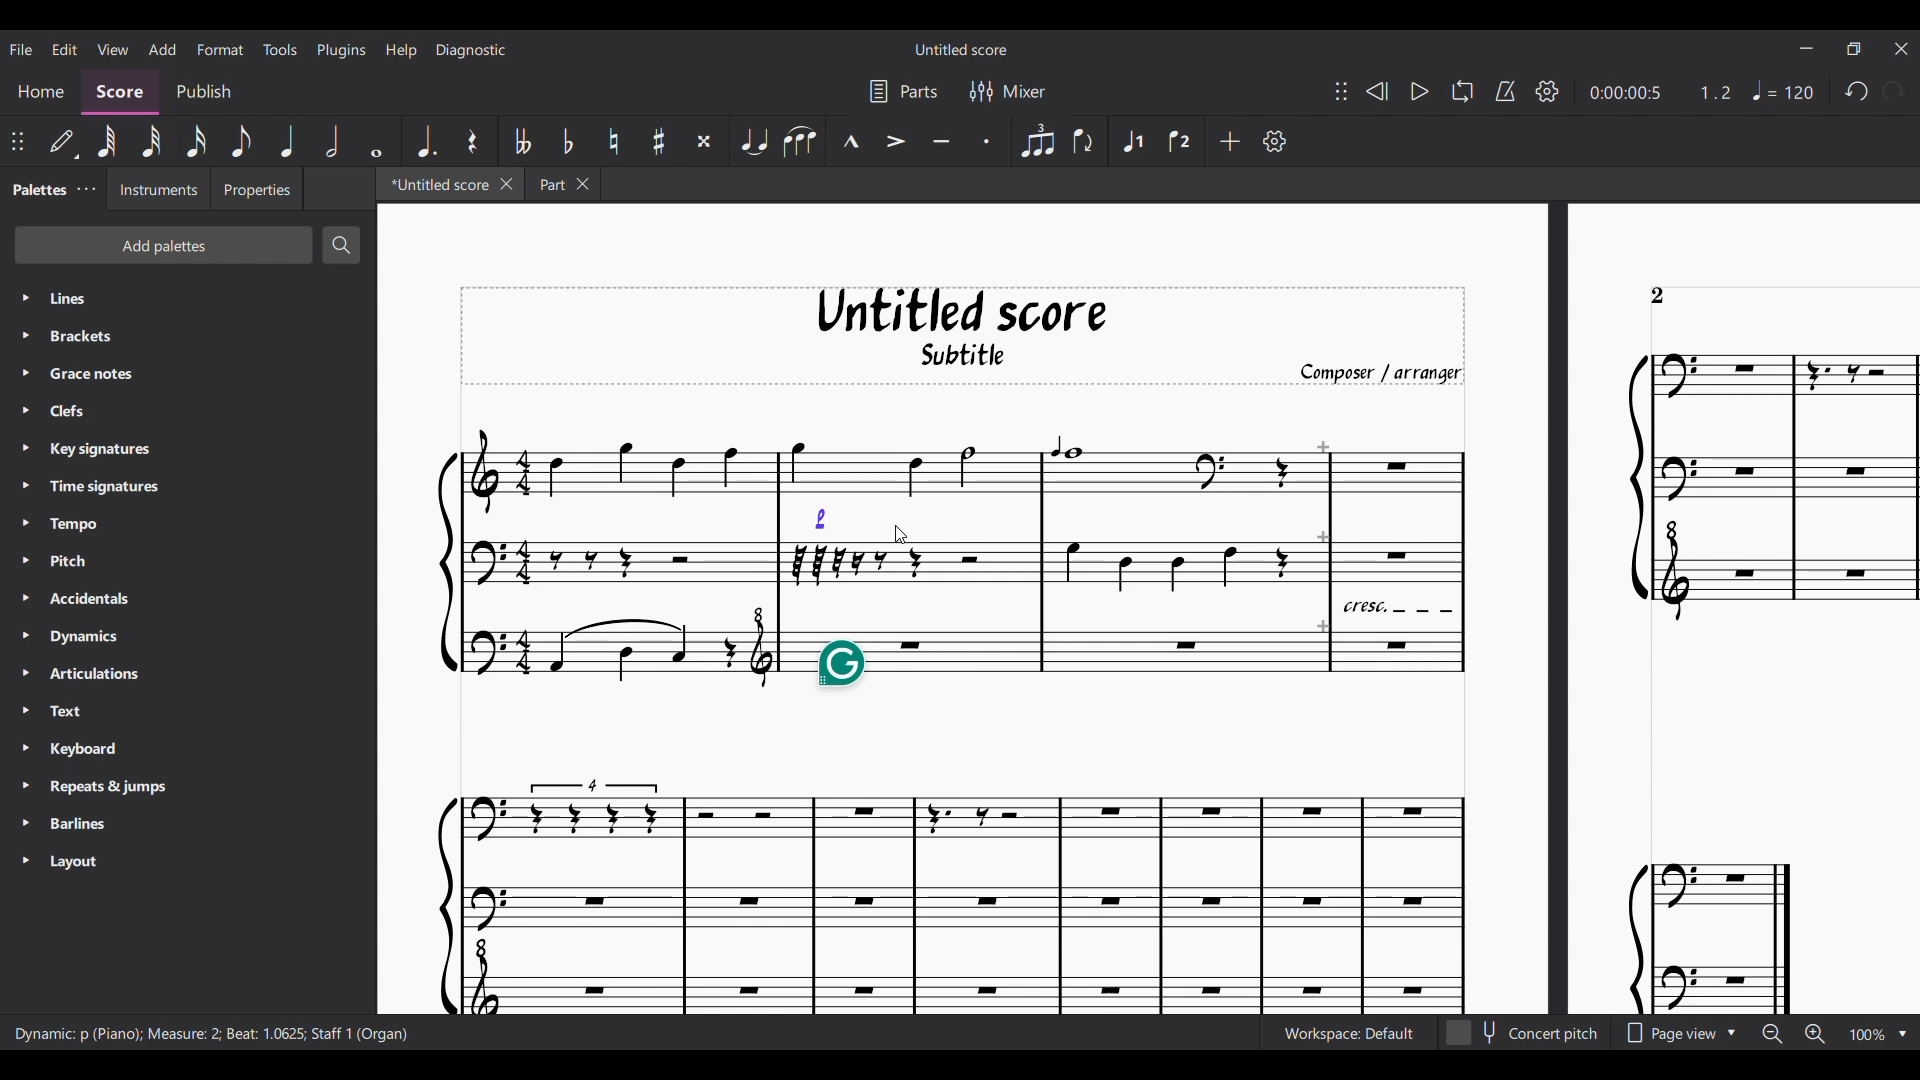 This screenshot has height=1080, width=1920. I want to click on Plugins menu, so click(342, 50).